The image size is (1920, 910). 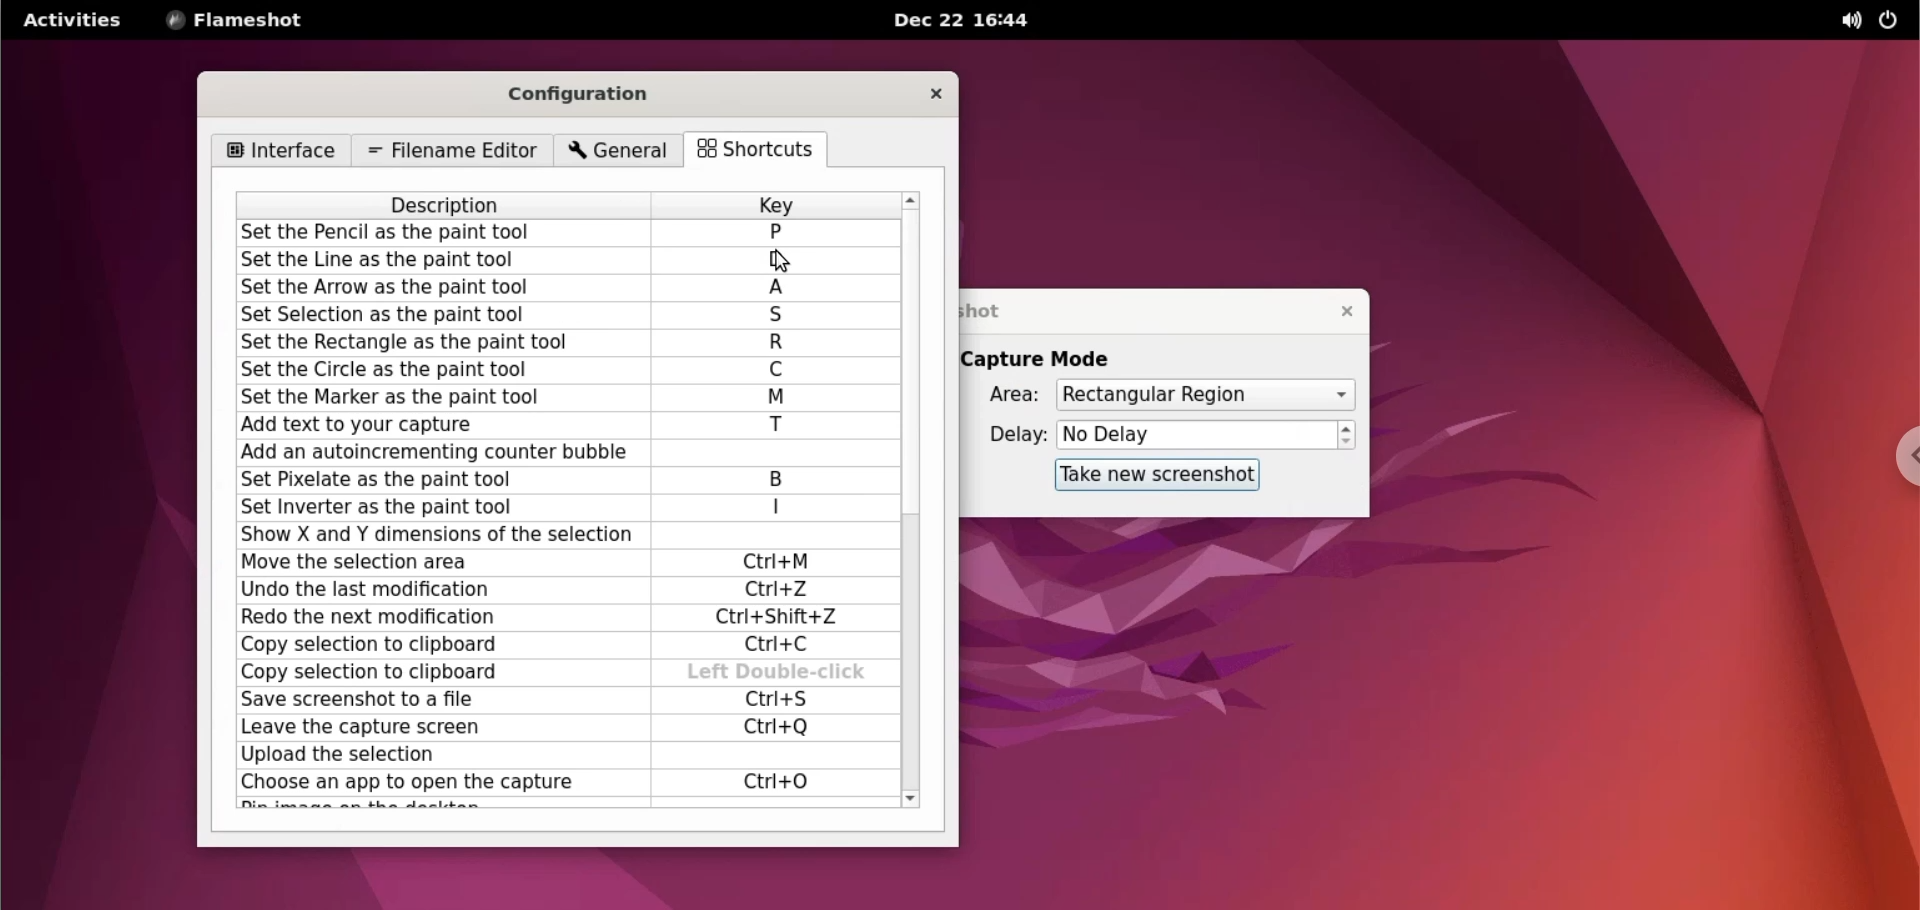 What do you see at coordinates (934, 93) in the screenshot?
I see `close` at bounding box center [934, 93].